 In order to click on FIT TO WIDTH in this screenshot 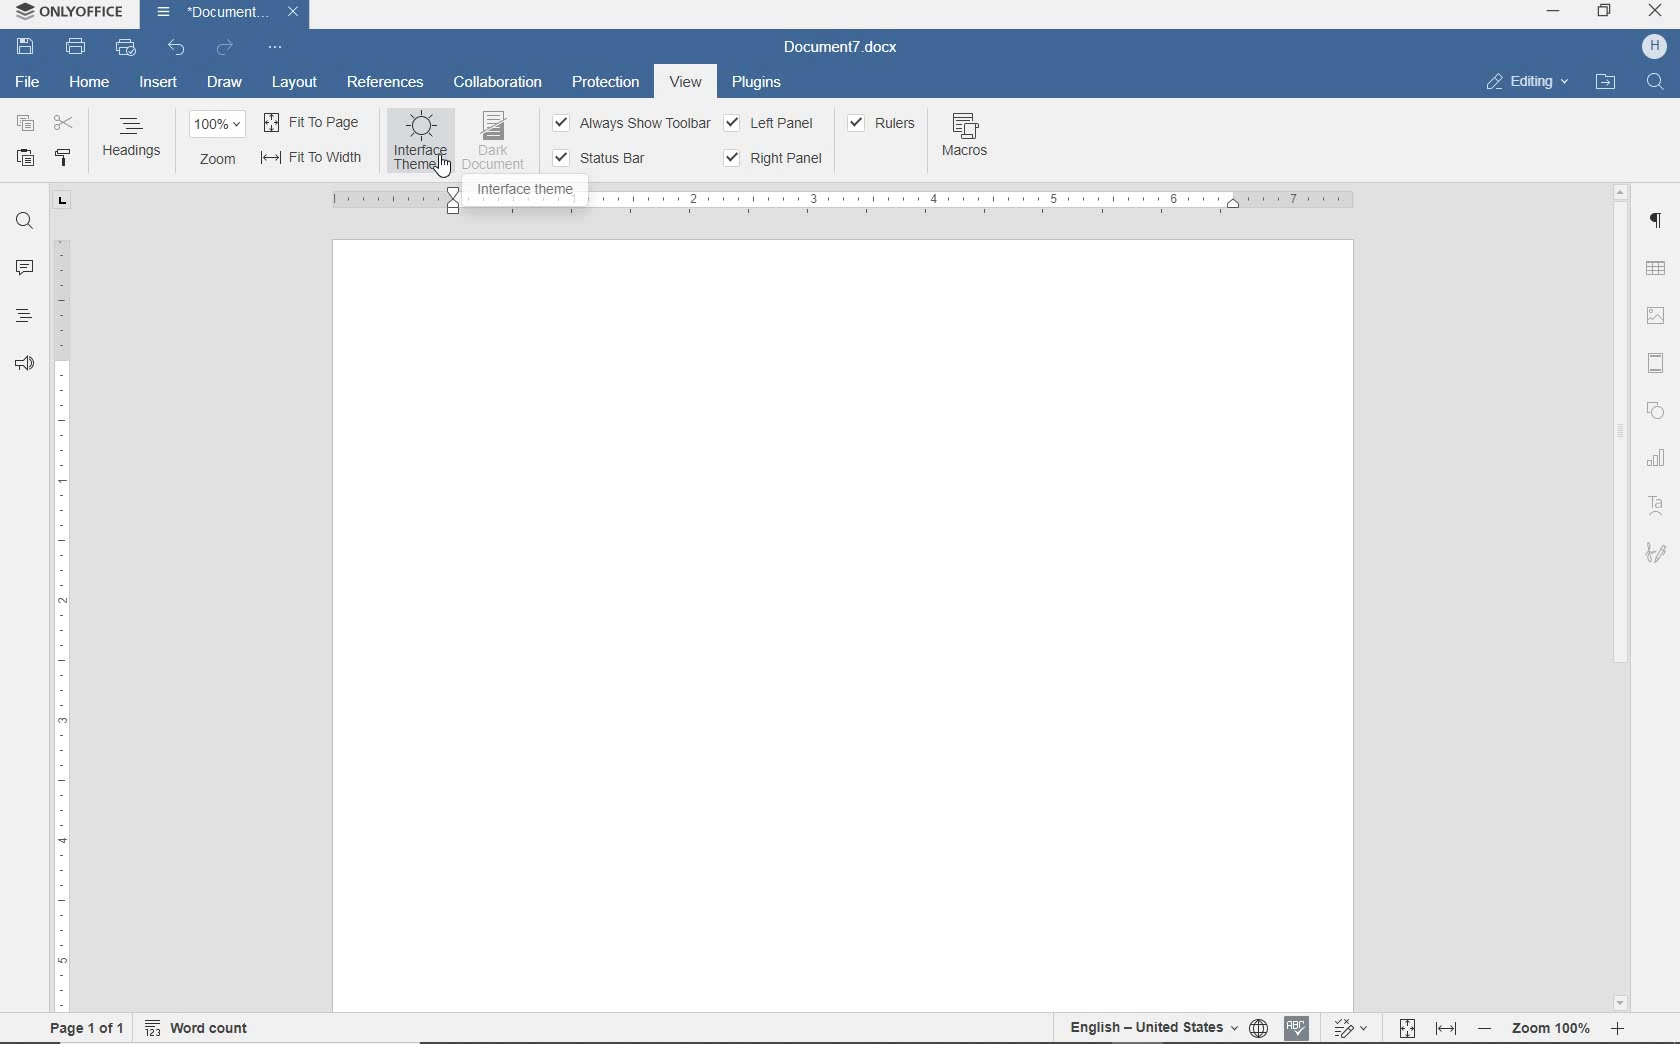, I will do `click(311, 160)`.